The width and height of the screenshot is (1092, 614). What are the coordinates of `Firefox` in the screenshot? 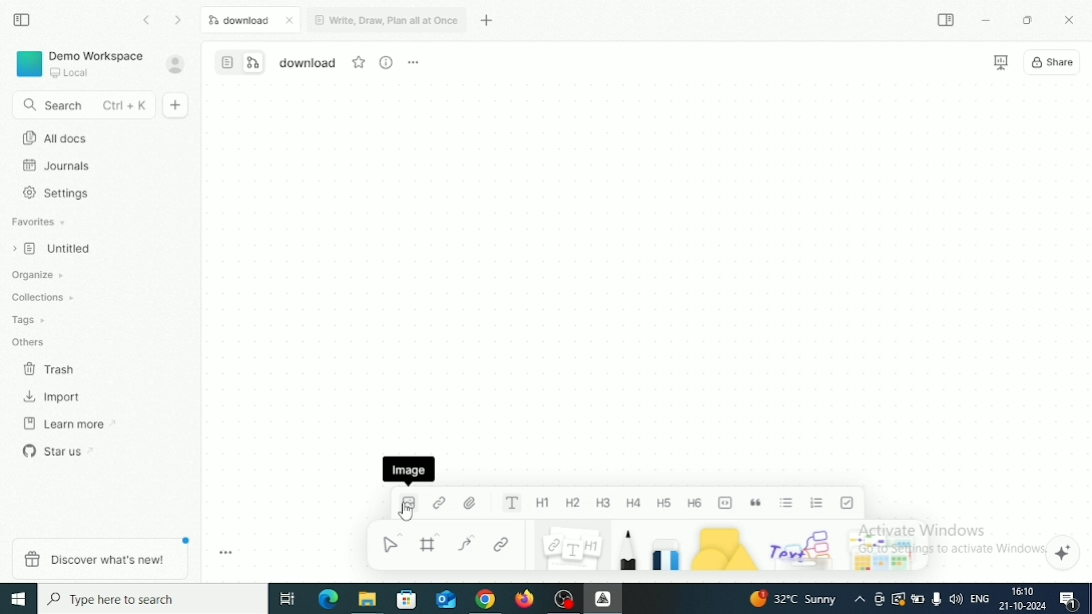 It's located at (526, 600).